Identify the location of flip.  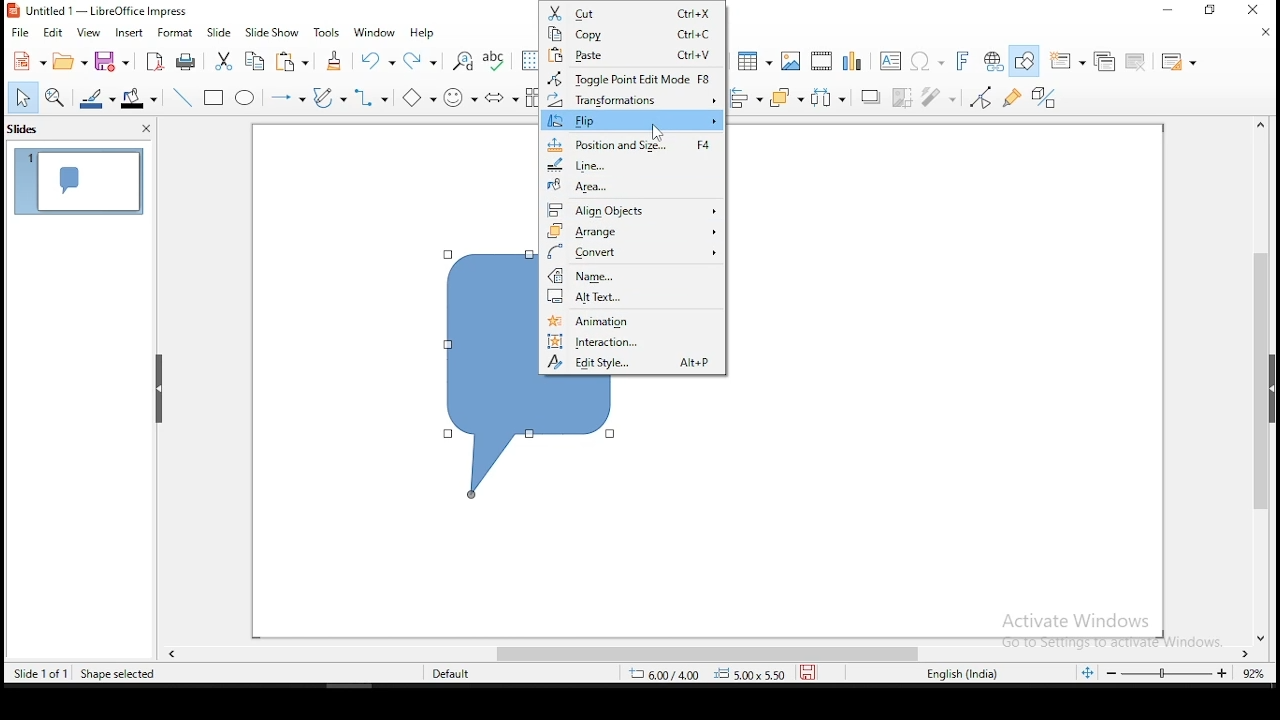
(633, 121).